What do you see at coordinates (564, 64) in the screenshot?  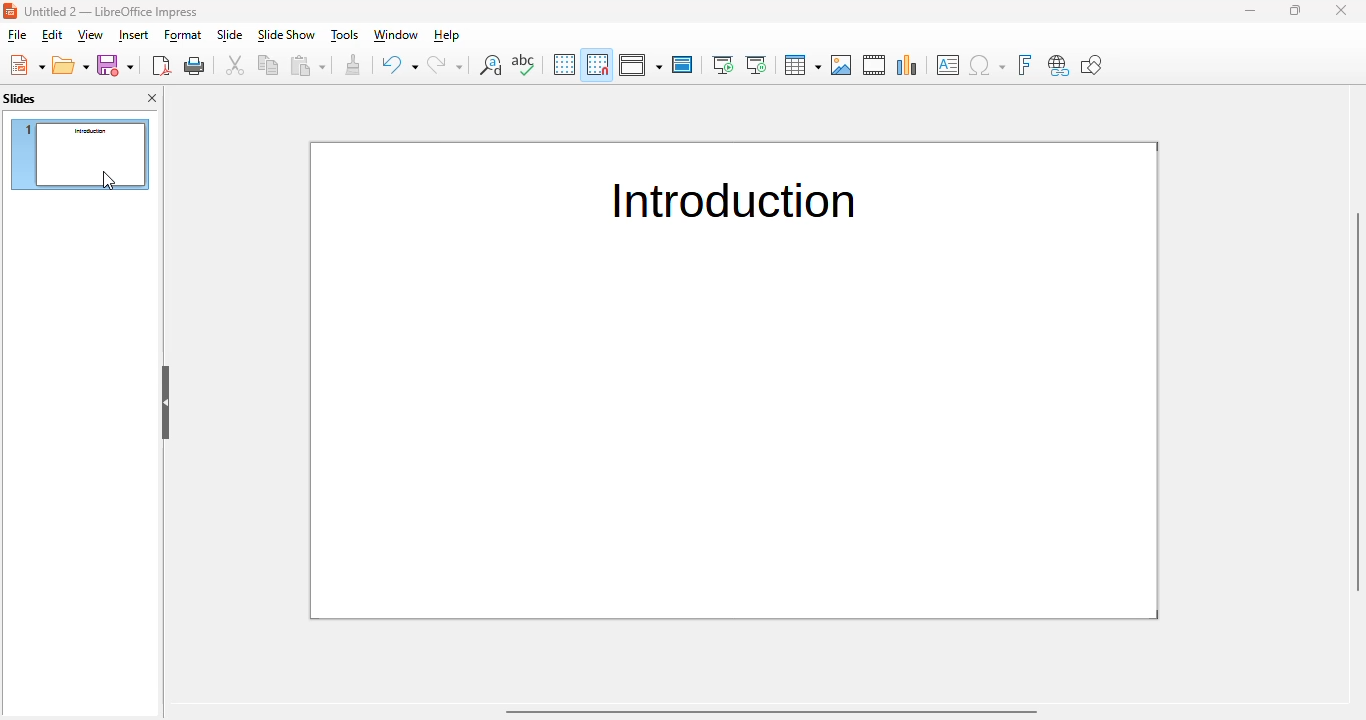 I see `display grid` at bounding box center [564, 64].